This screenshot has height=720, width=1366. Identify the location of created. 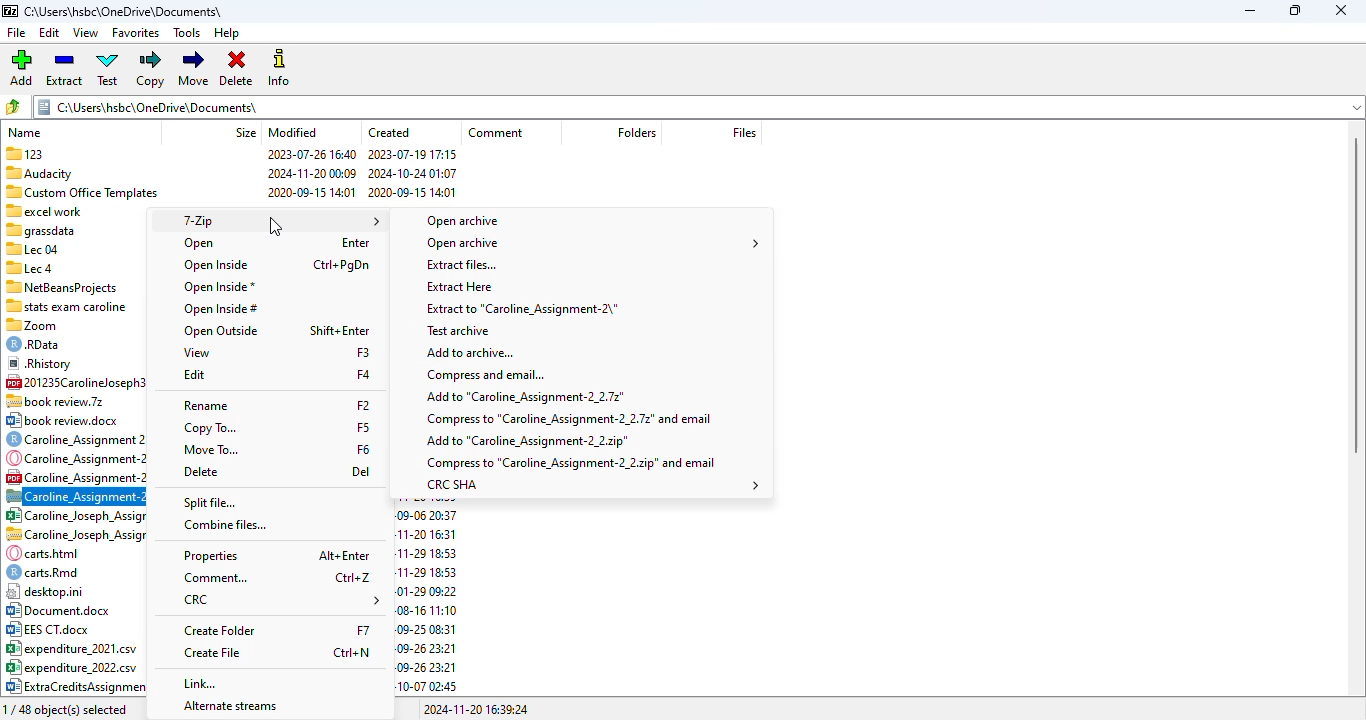
(390, 132).